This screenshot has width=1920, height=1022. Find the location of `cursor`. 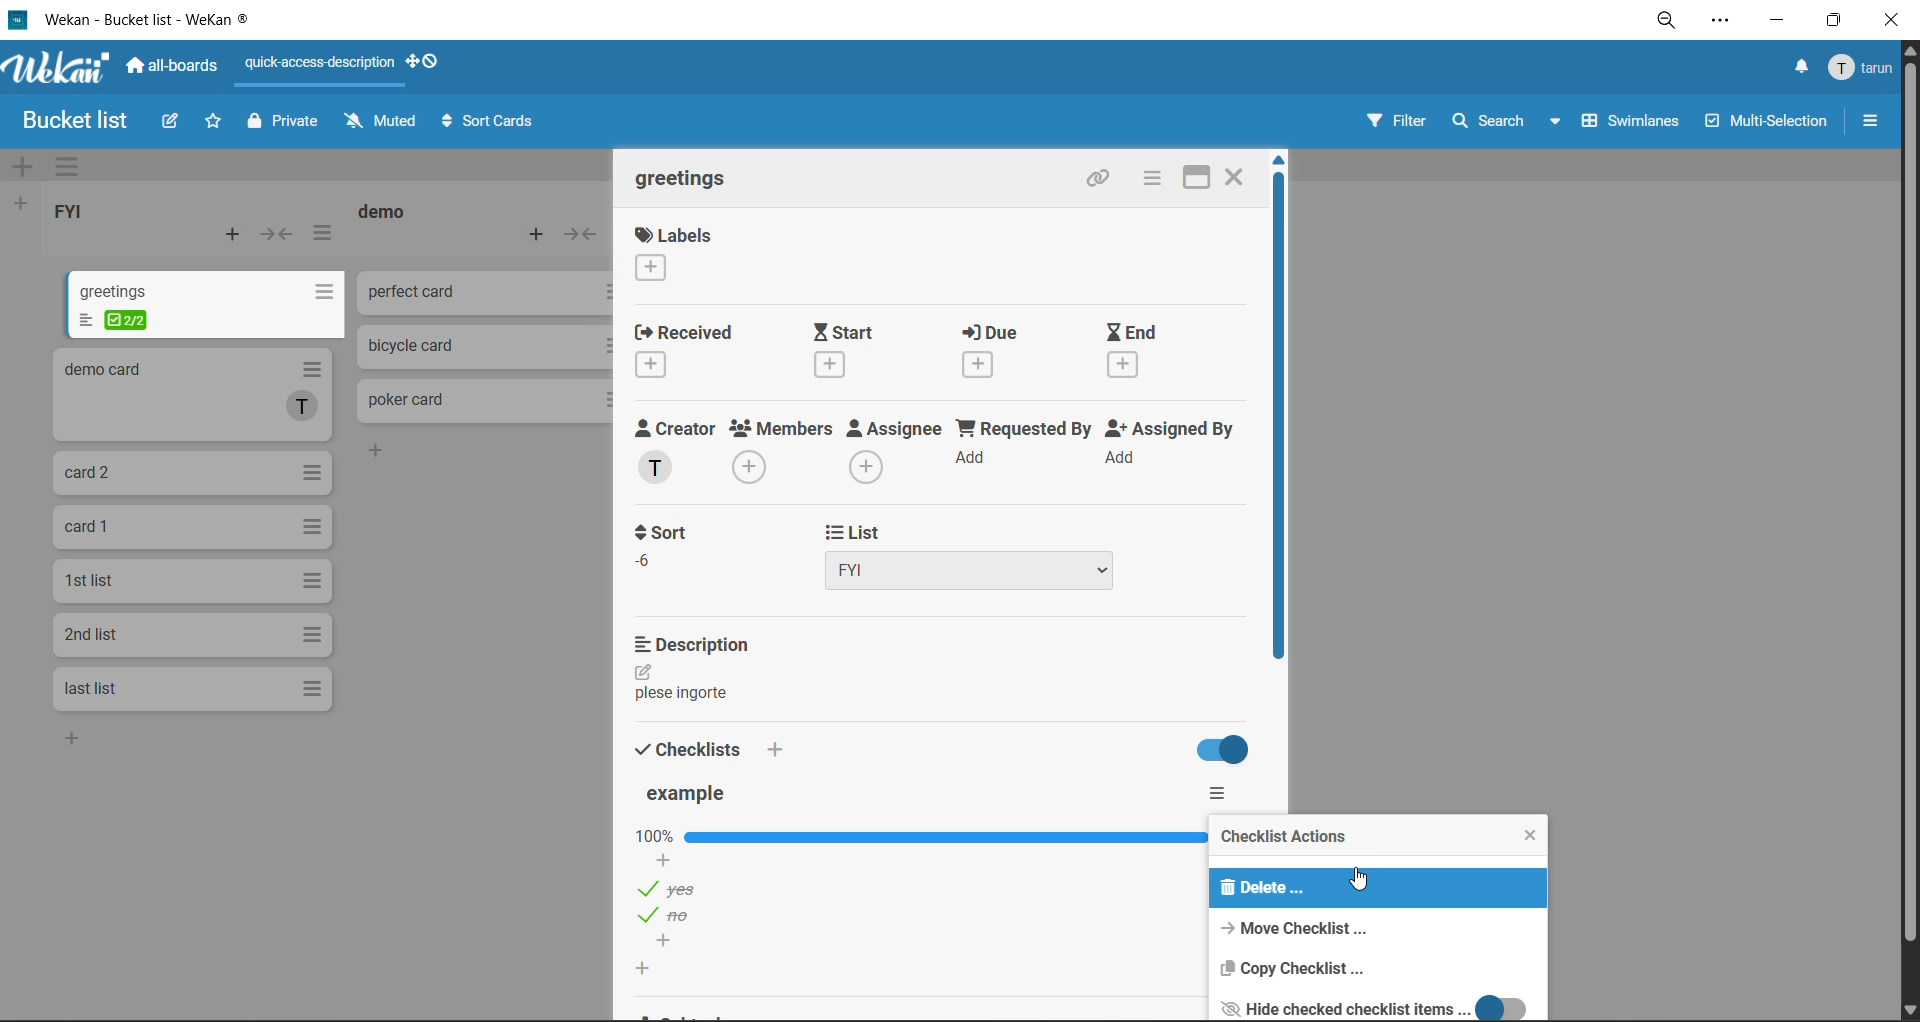

cursor is located at coordinates (1357, 882).